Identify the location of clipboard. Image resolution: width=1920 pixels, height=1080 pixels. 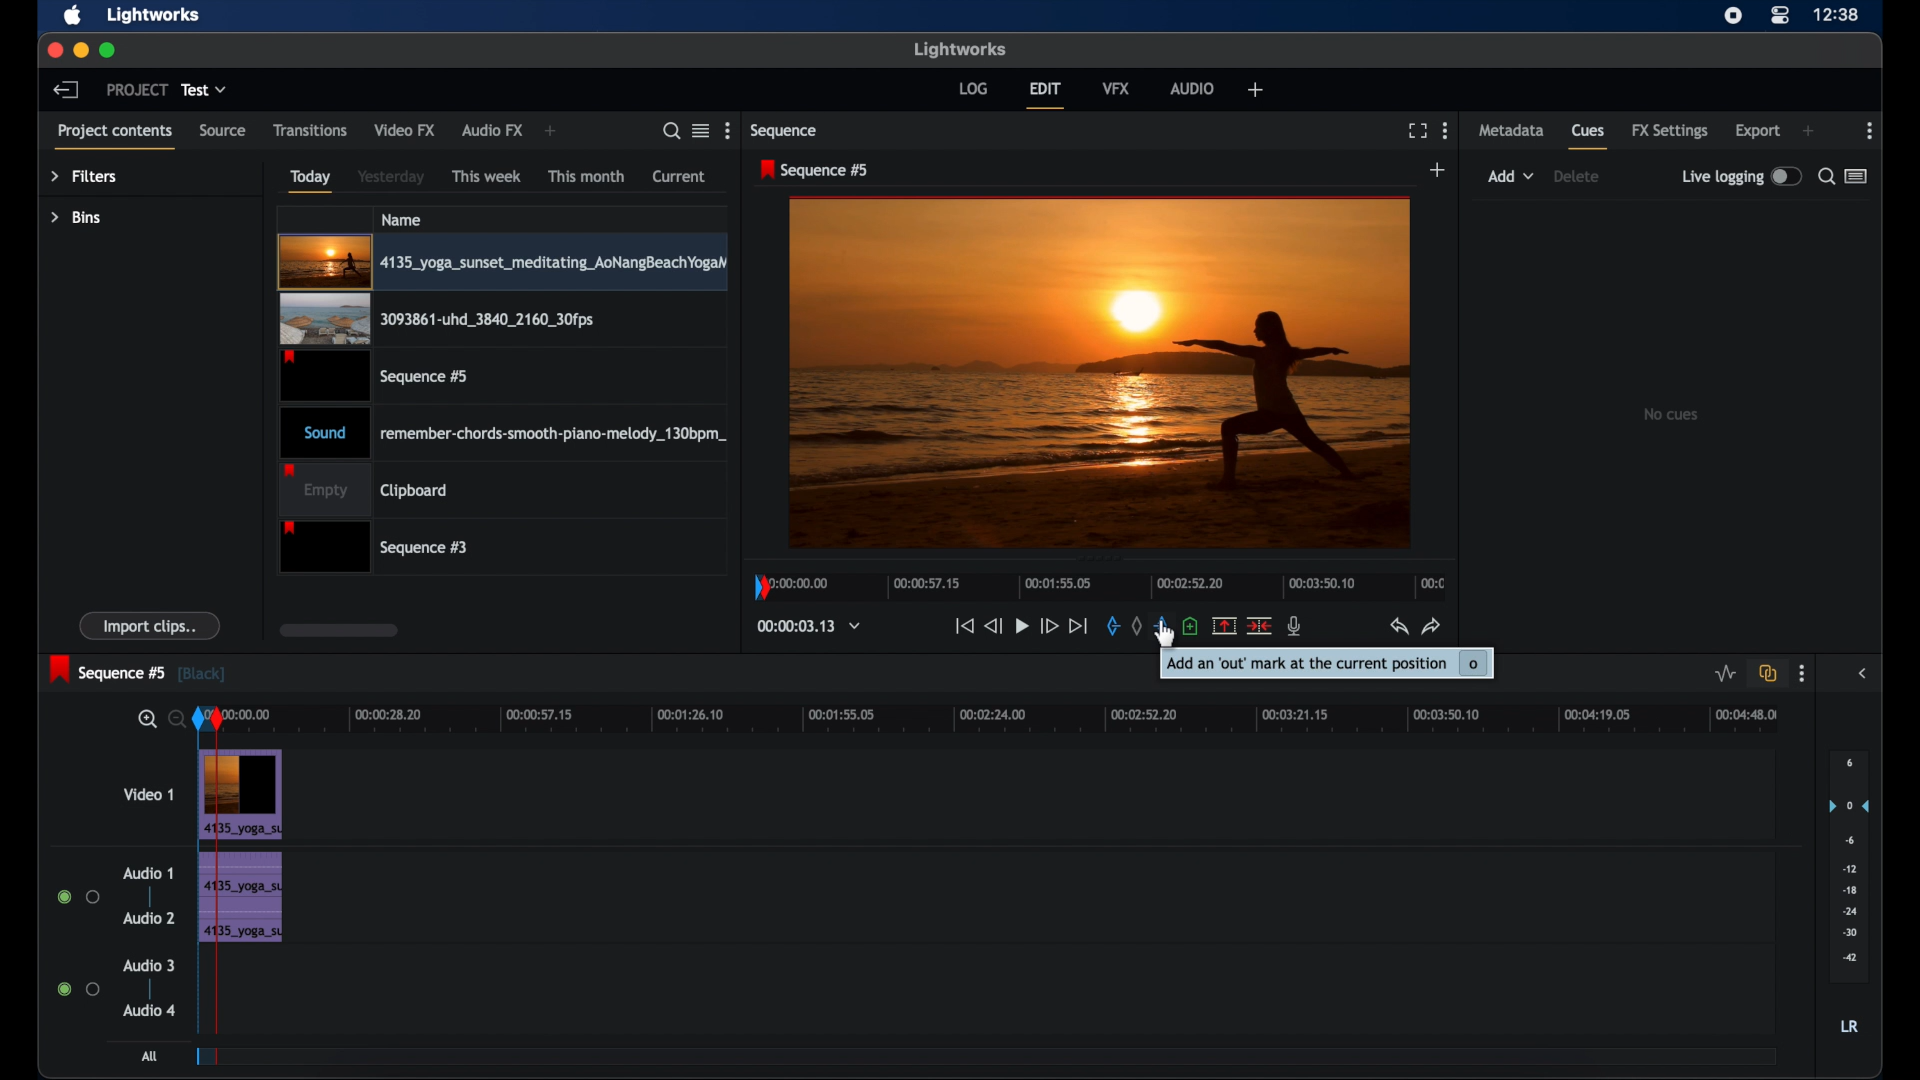
(370, 489).